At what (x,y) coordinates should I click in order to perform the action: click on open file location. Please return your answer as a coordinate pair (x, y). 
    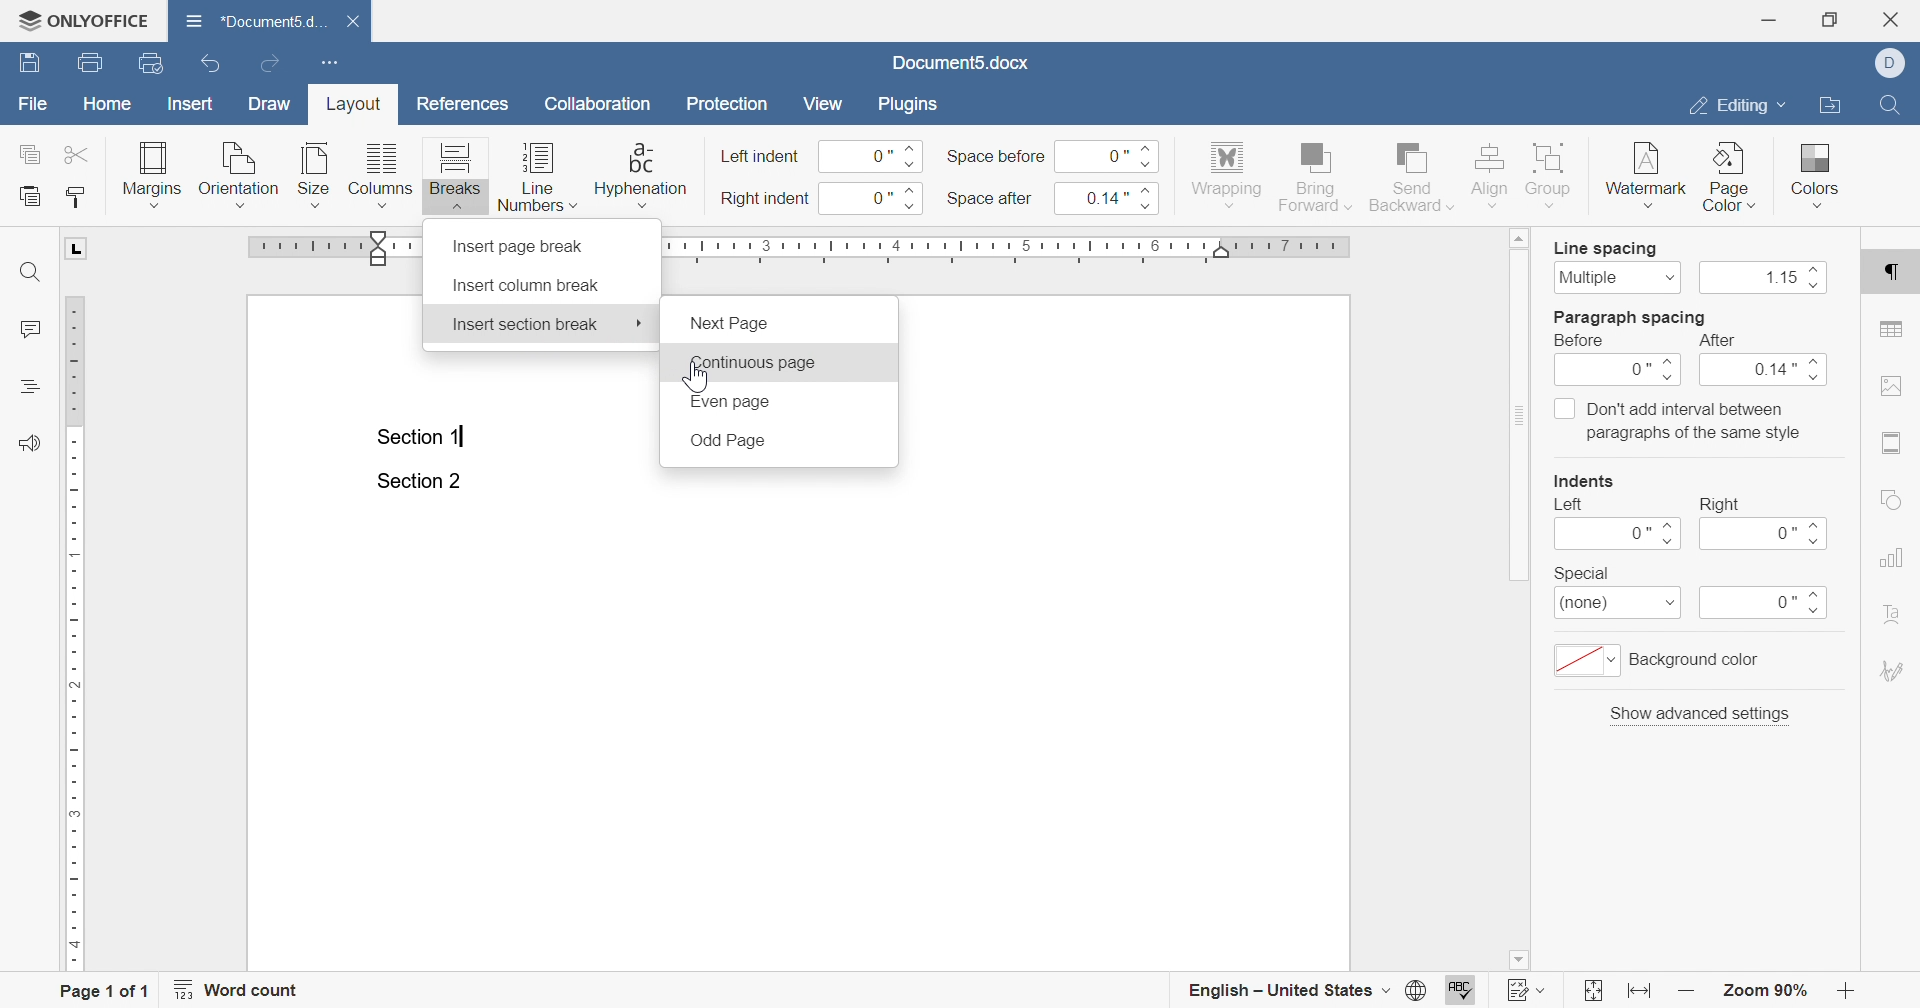
    Looking at the image, I should click on (1830, 106).